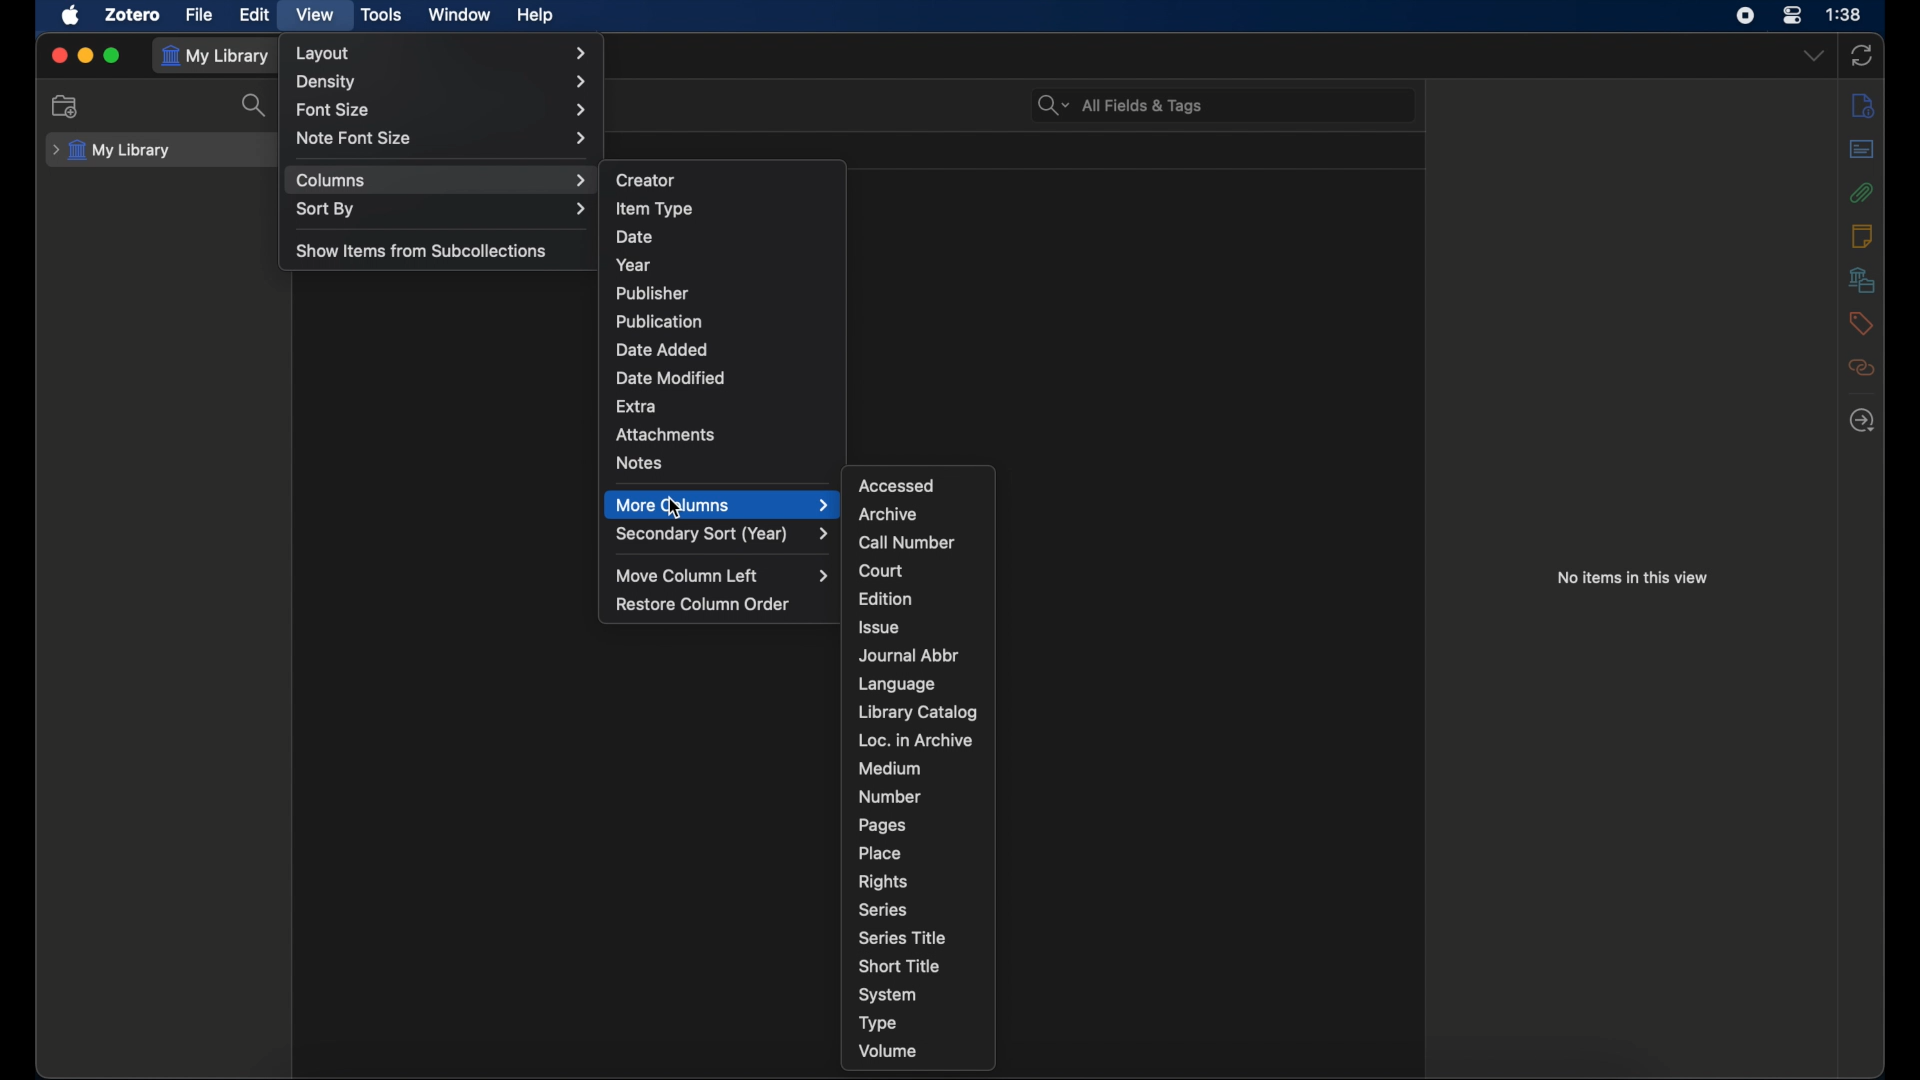  I want to click on attachments, so click(1862, 192).